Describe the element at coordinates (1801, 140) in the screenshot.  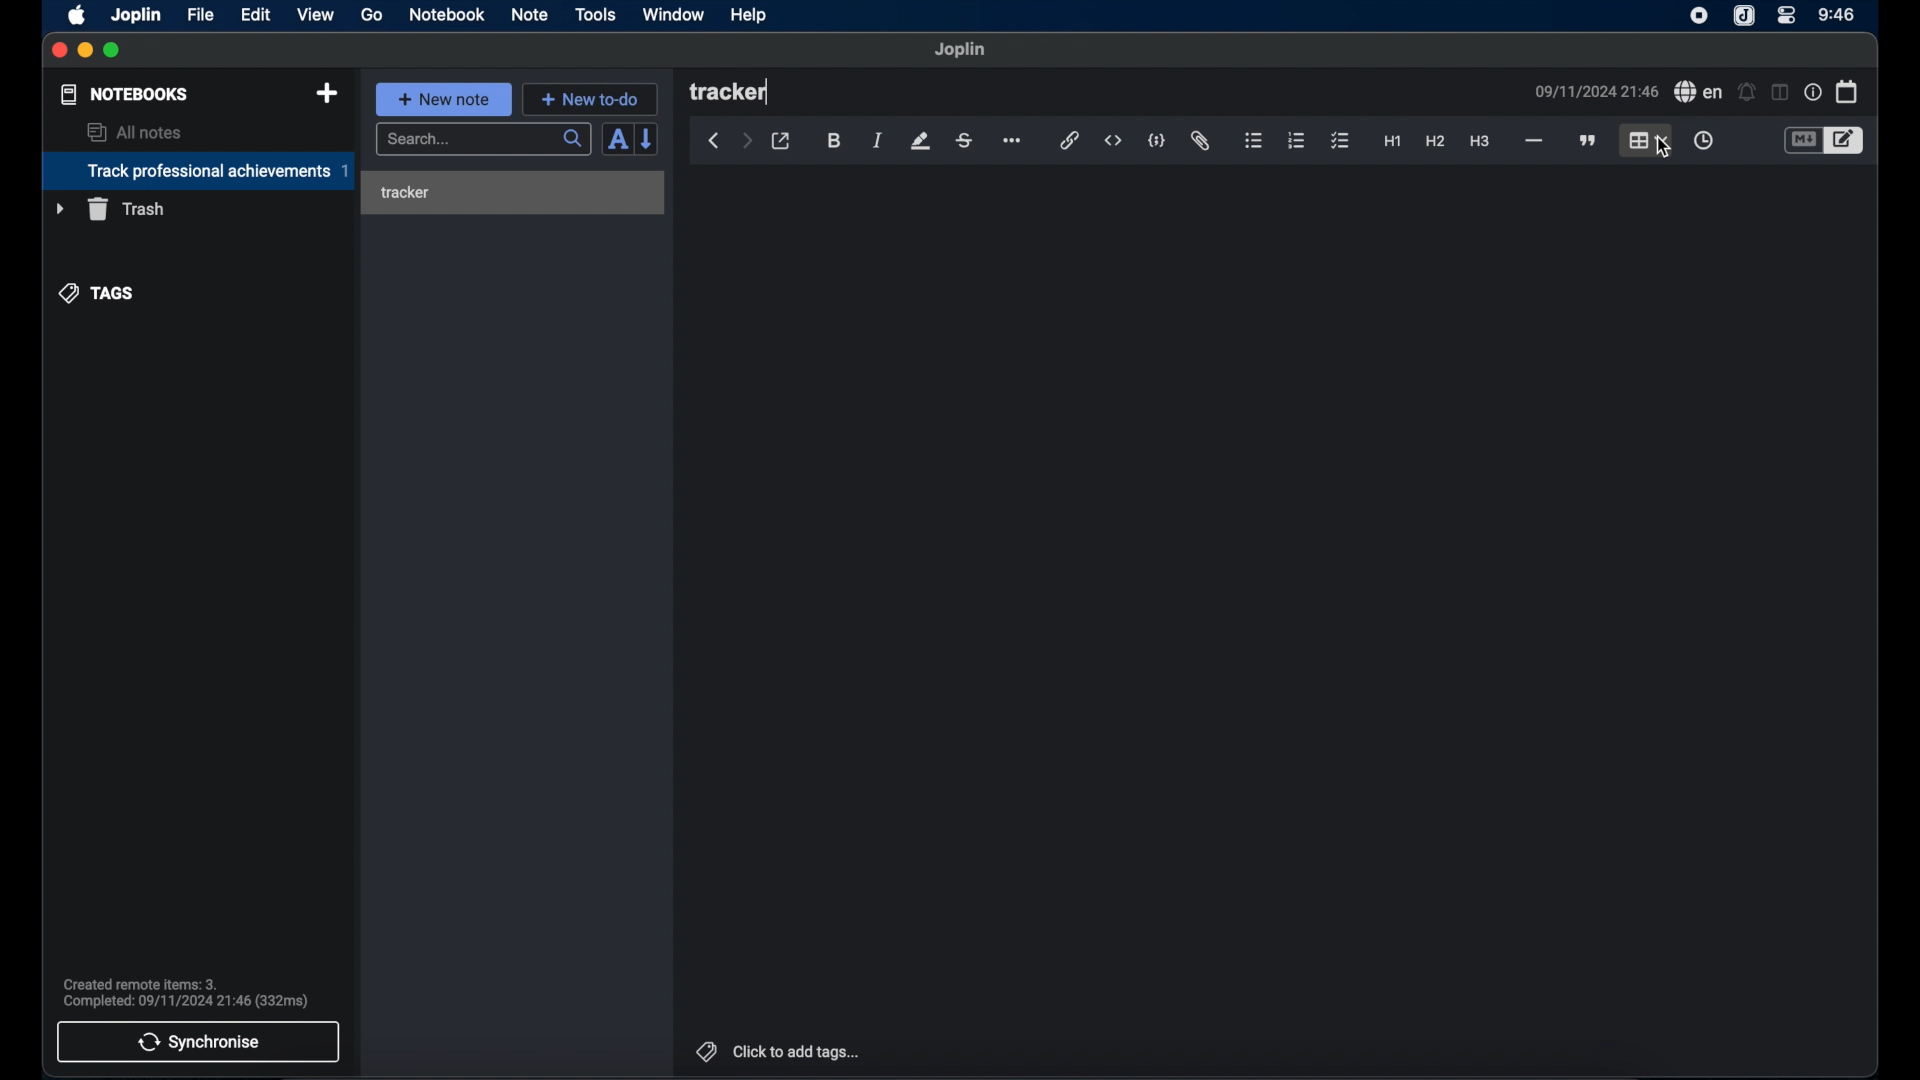
I see `toggle editor` at that location.